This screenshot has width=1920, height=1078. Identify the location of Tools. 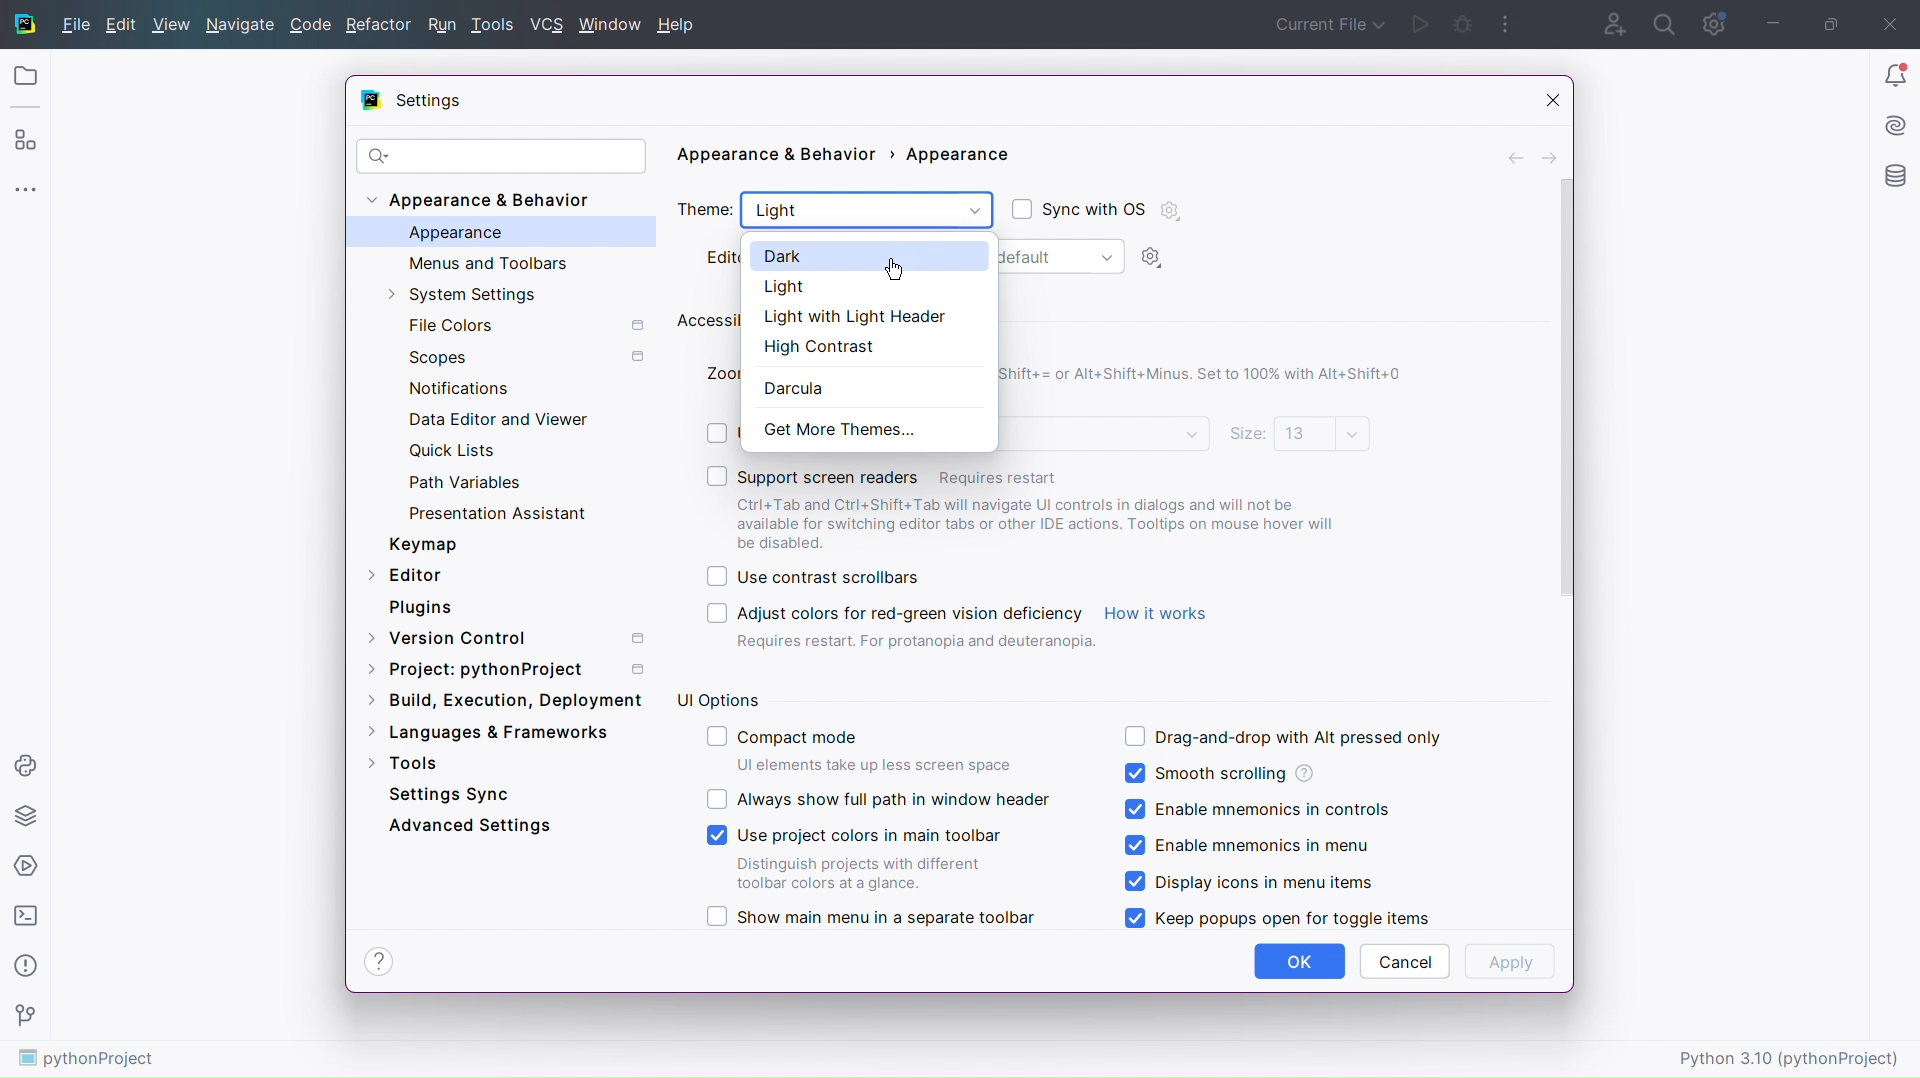
(403, 760).